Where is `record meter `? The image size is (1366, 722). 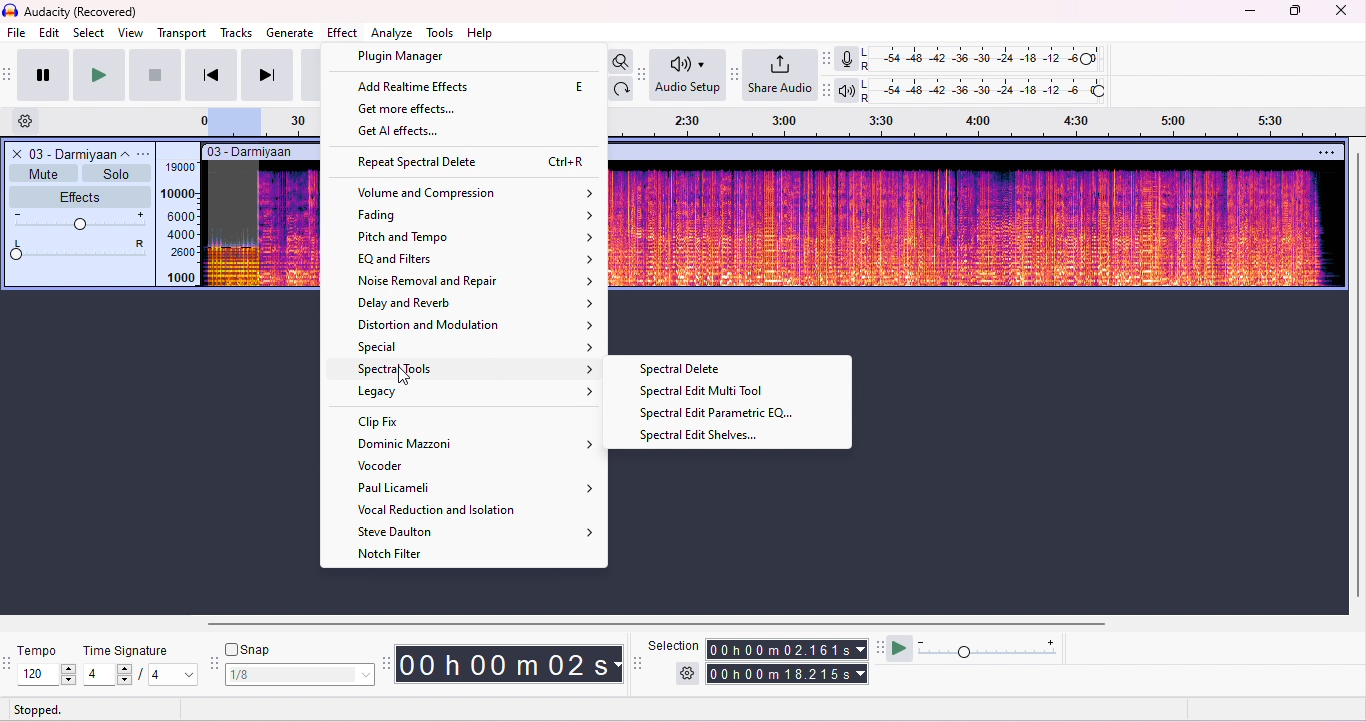 record meter  is located at coordinates (846, 59).